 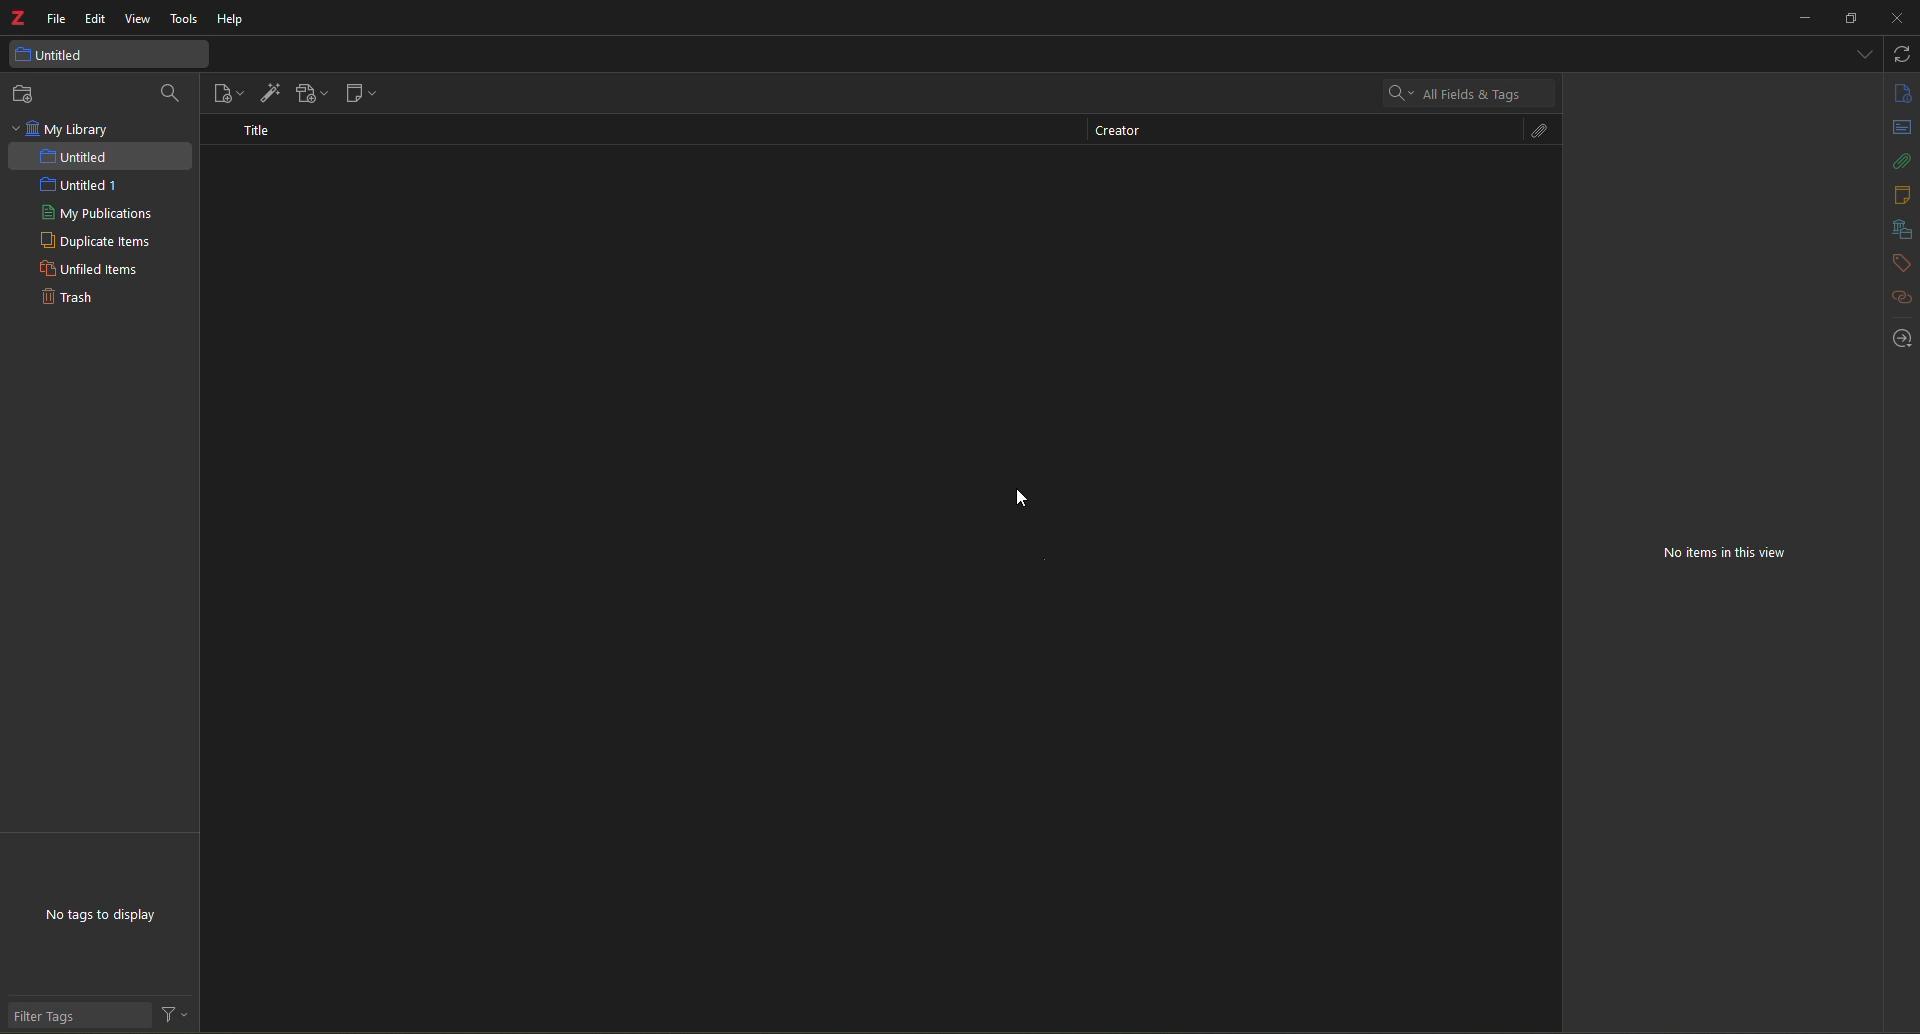 What do you see at coordinates (1902, 93) in the screenshot?
I see `info` at bounding box center [1902, 93].